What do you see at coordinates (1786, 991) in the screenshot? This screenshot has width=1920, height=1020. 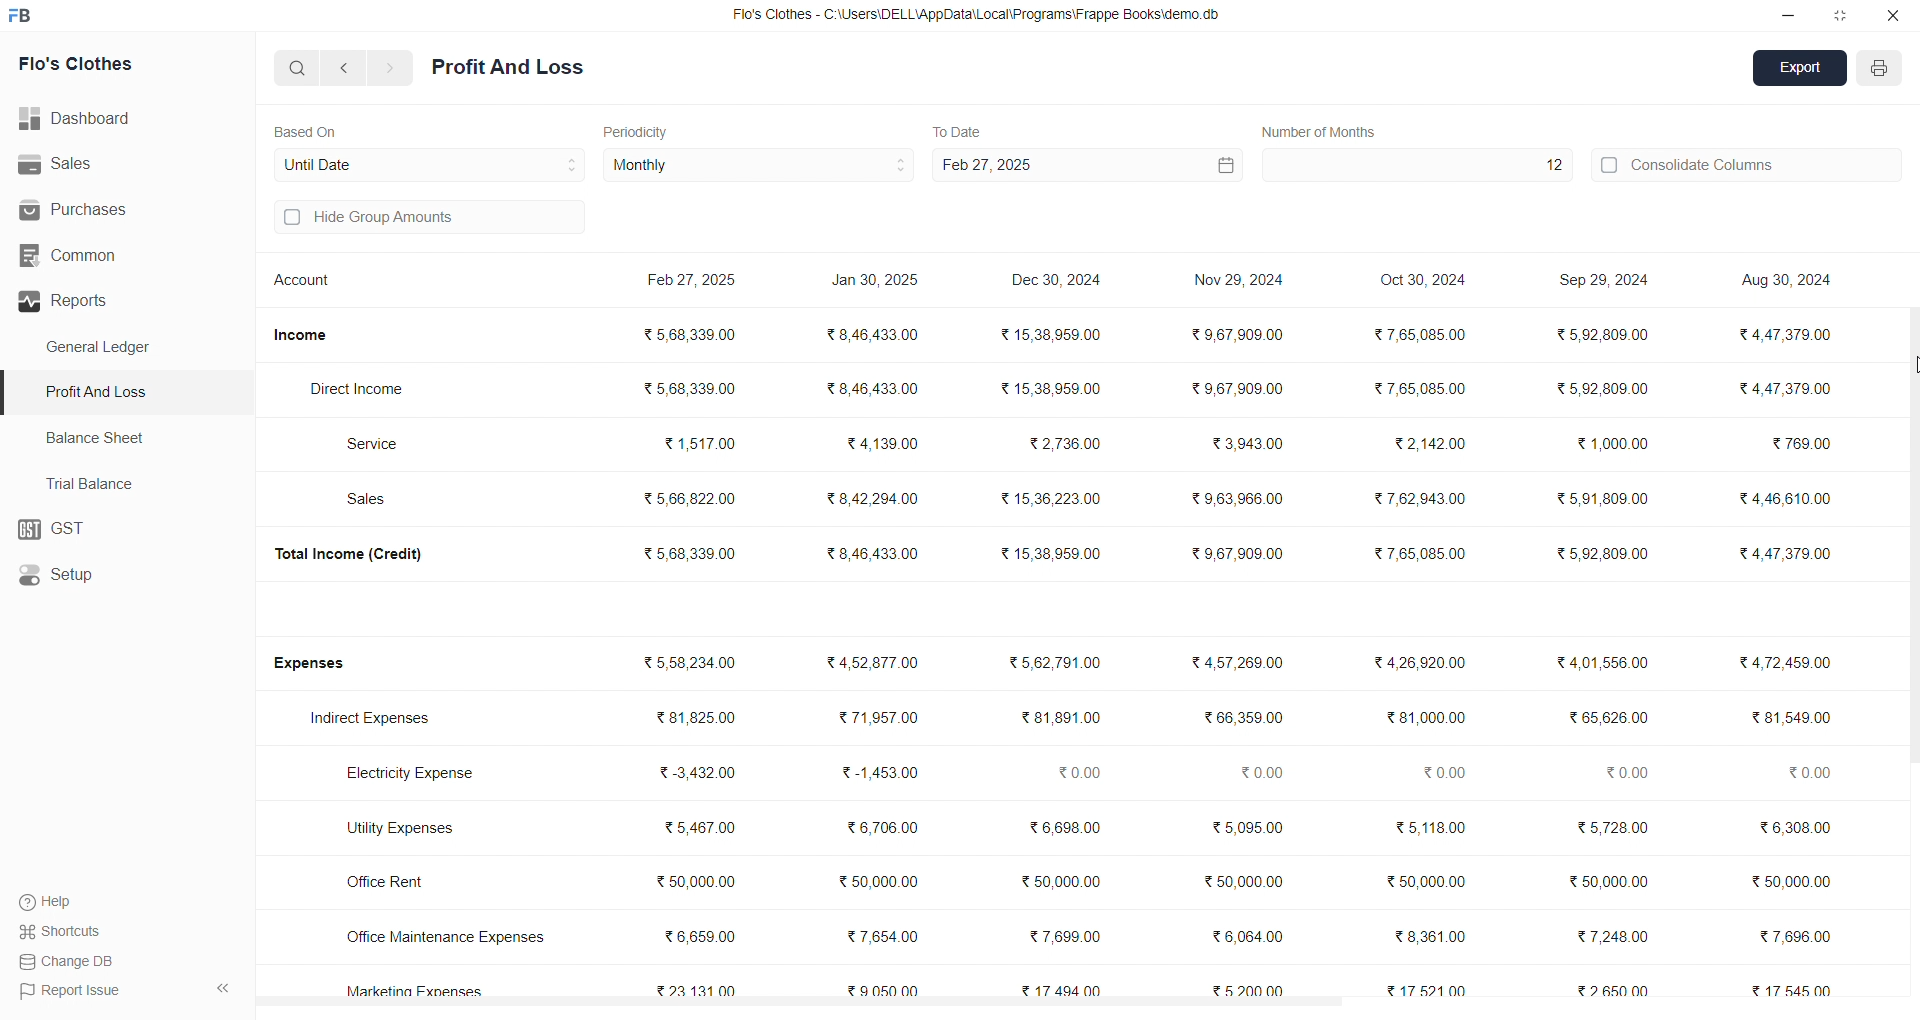 I see `17 545 00` at bounding box center [1786, 991].